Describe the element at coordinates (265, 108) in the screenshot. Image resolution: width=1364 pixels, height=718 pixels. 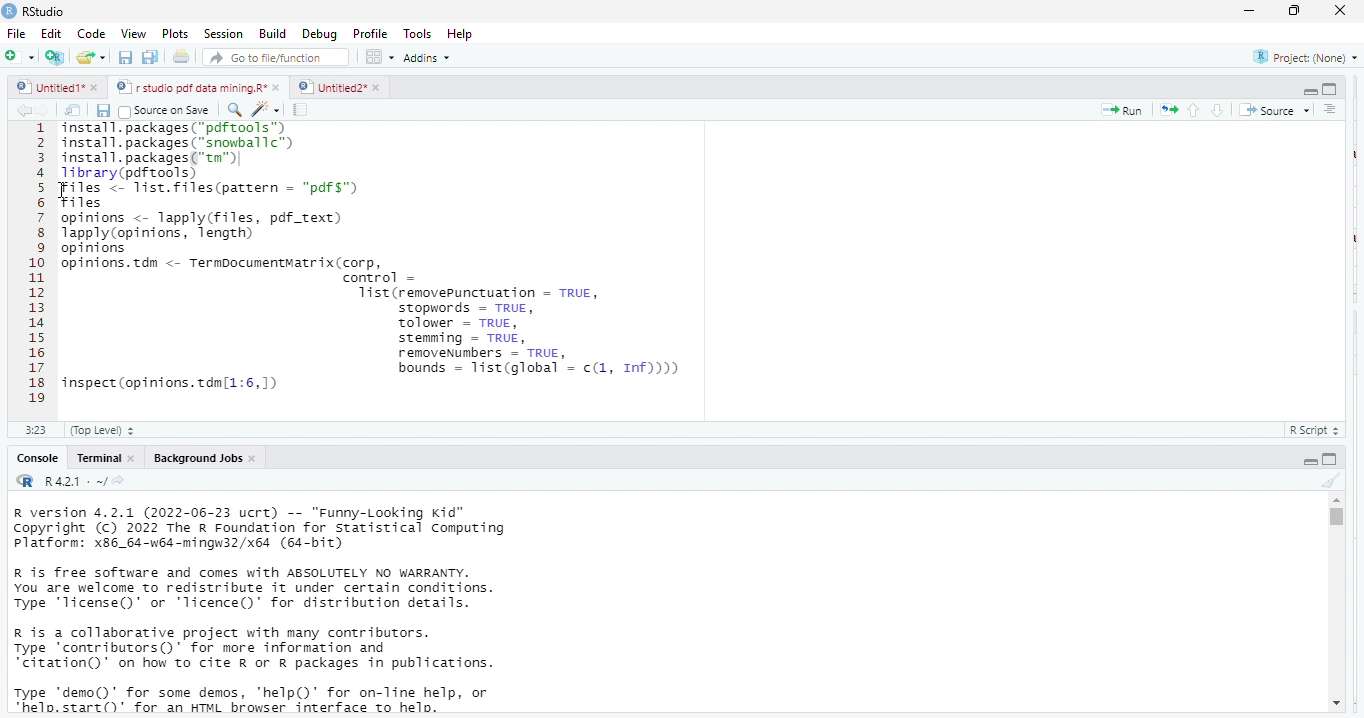
I see `code tools` at that location.